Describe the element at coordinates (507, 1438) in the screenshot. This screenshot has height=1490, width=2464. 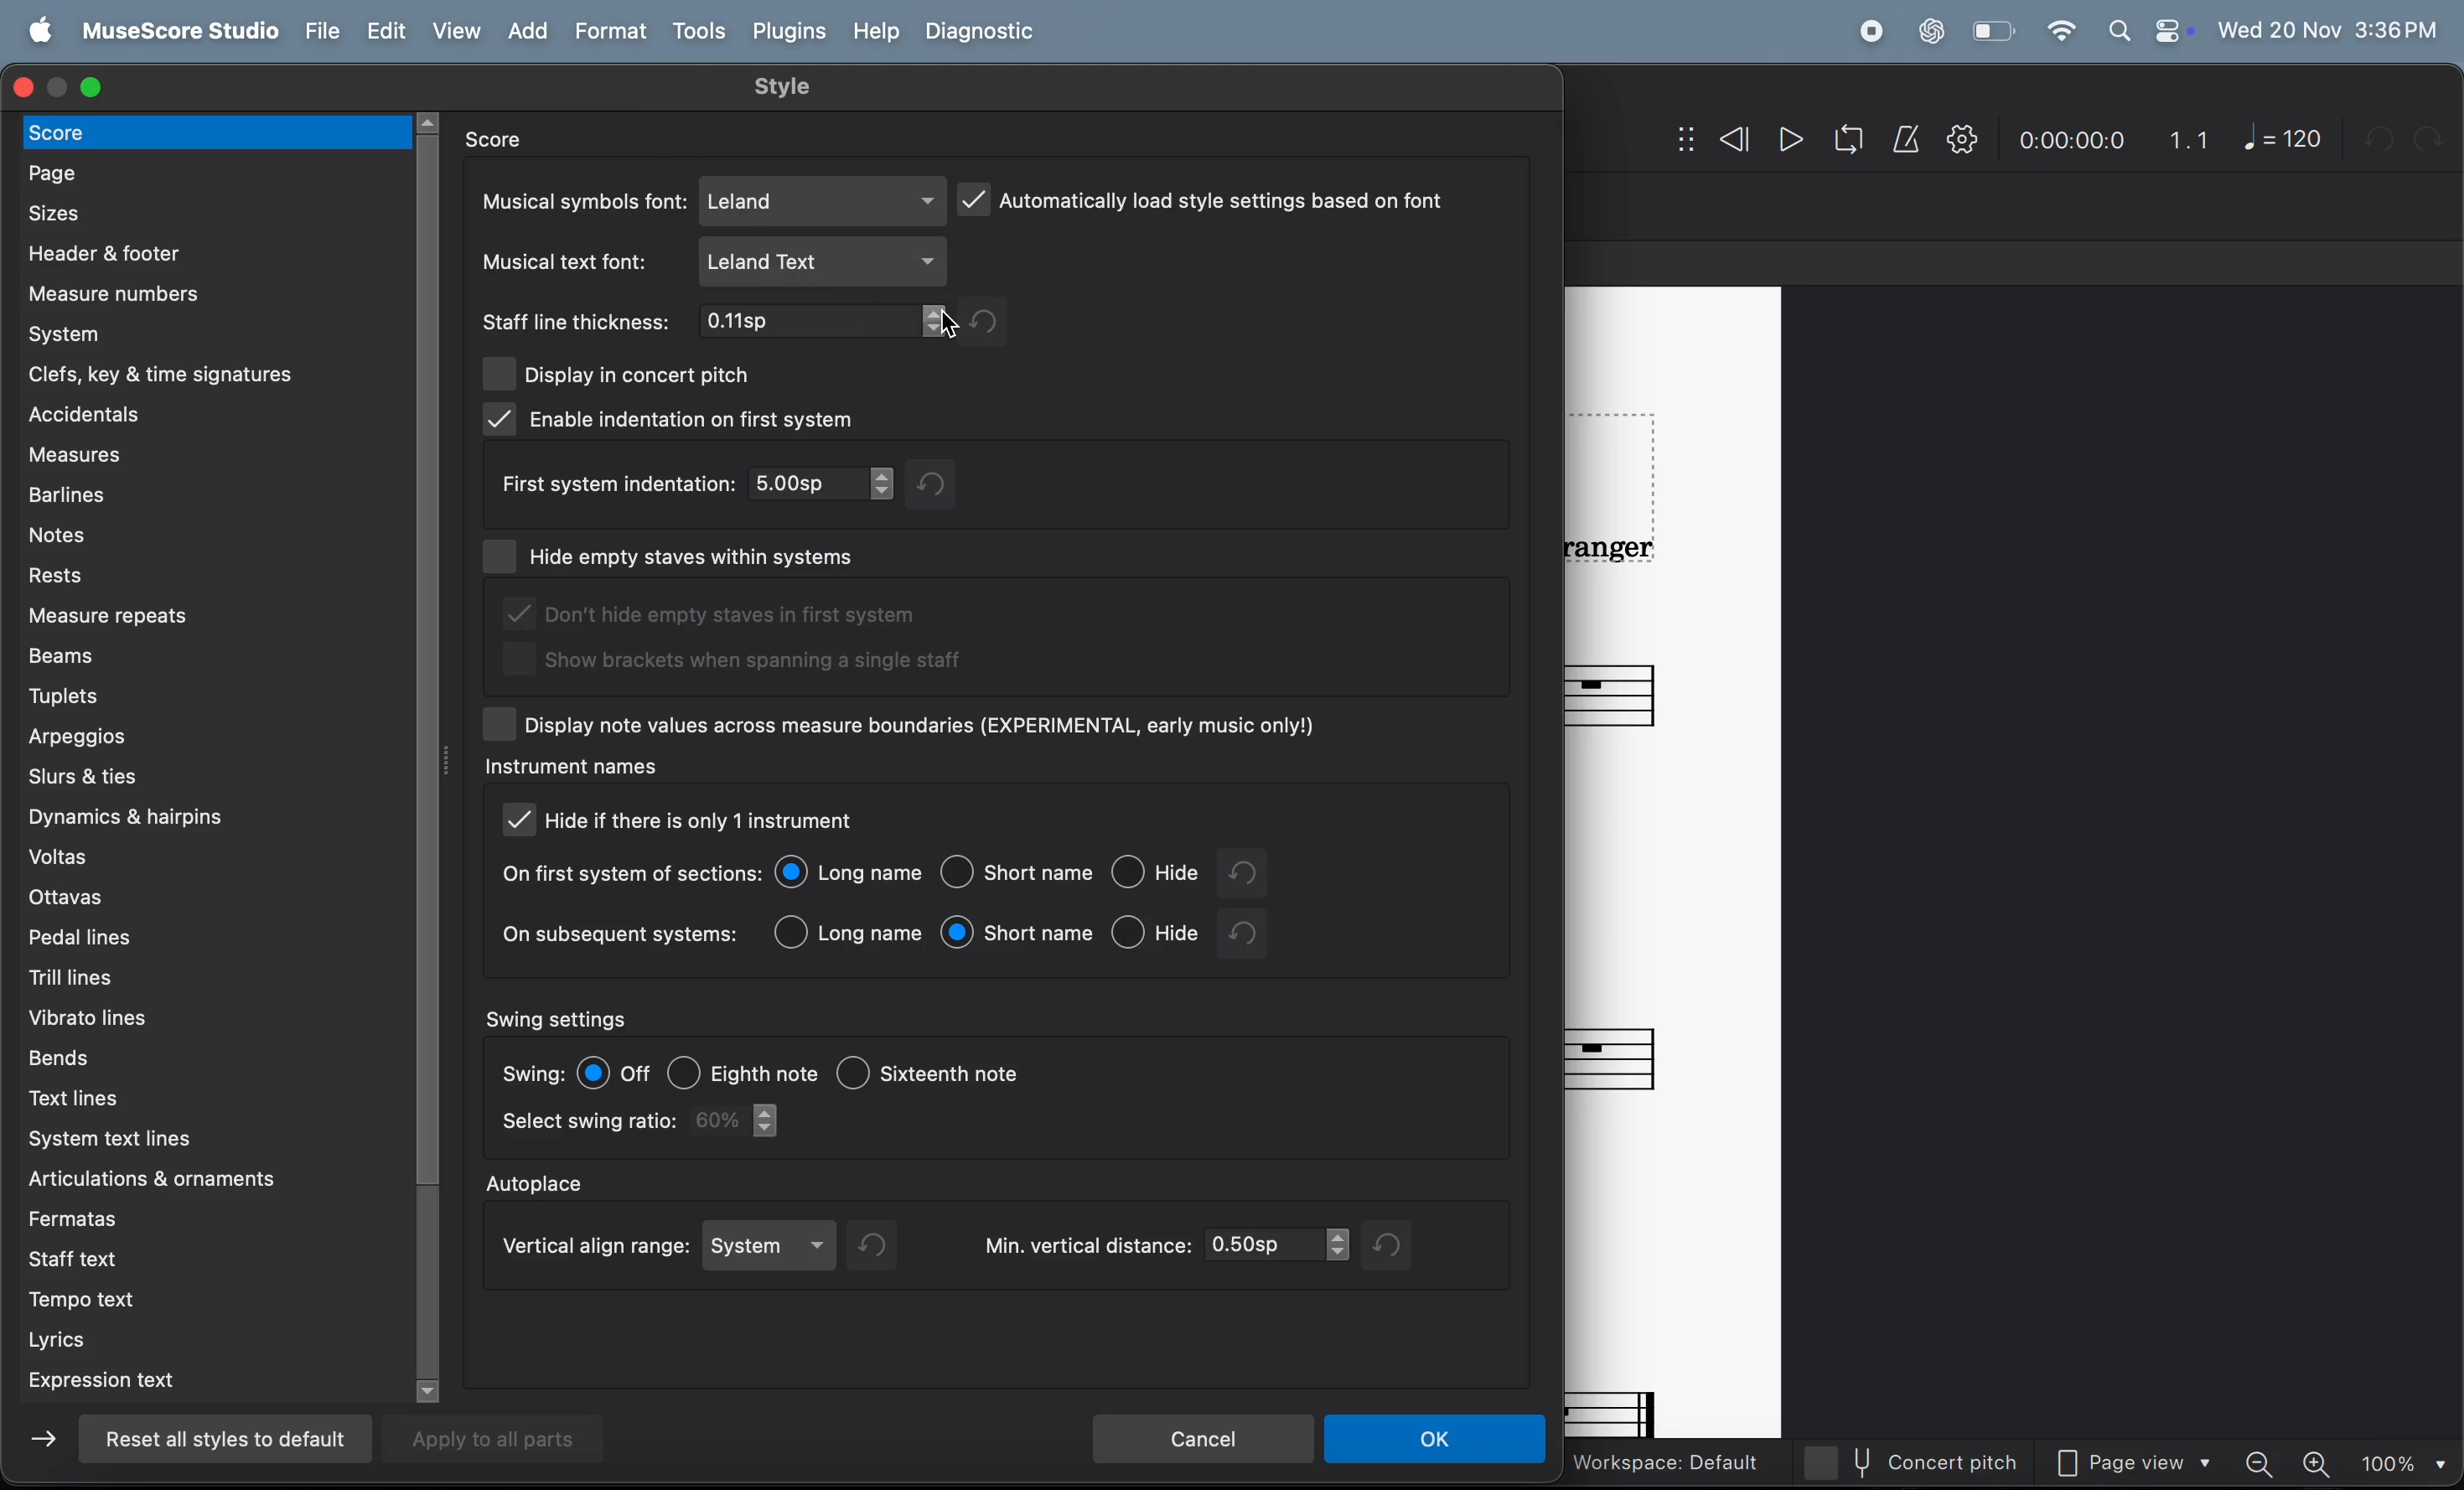
I see `apply to aall parts` at that location.